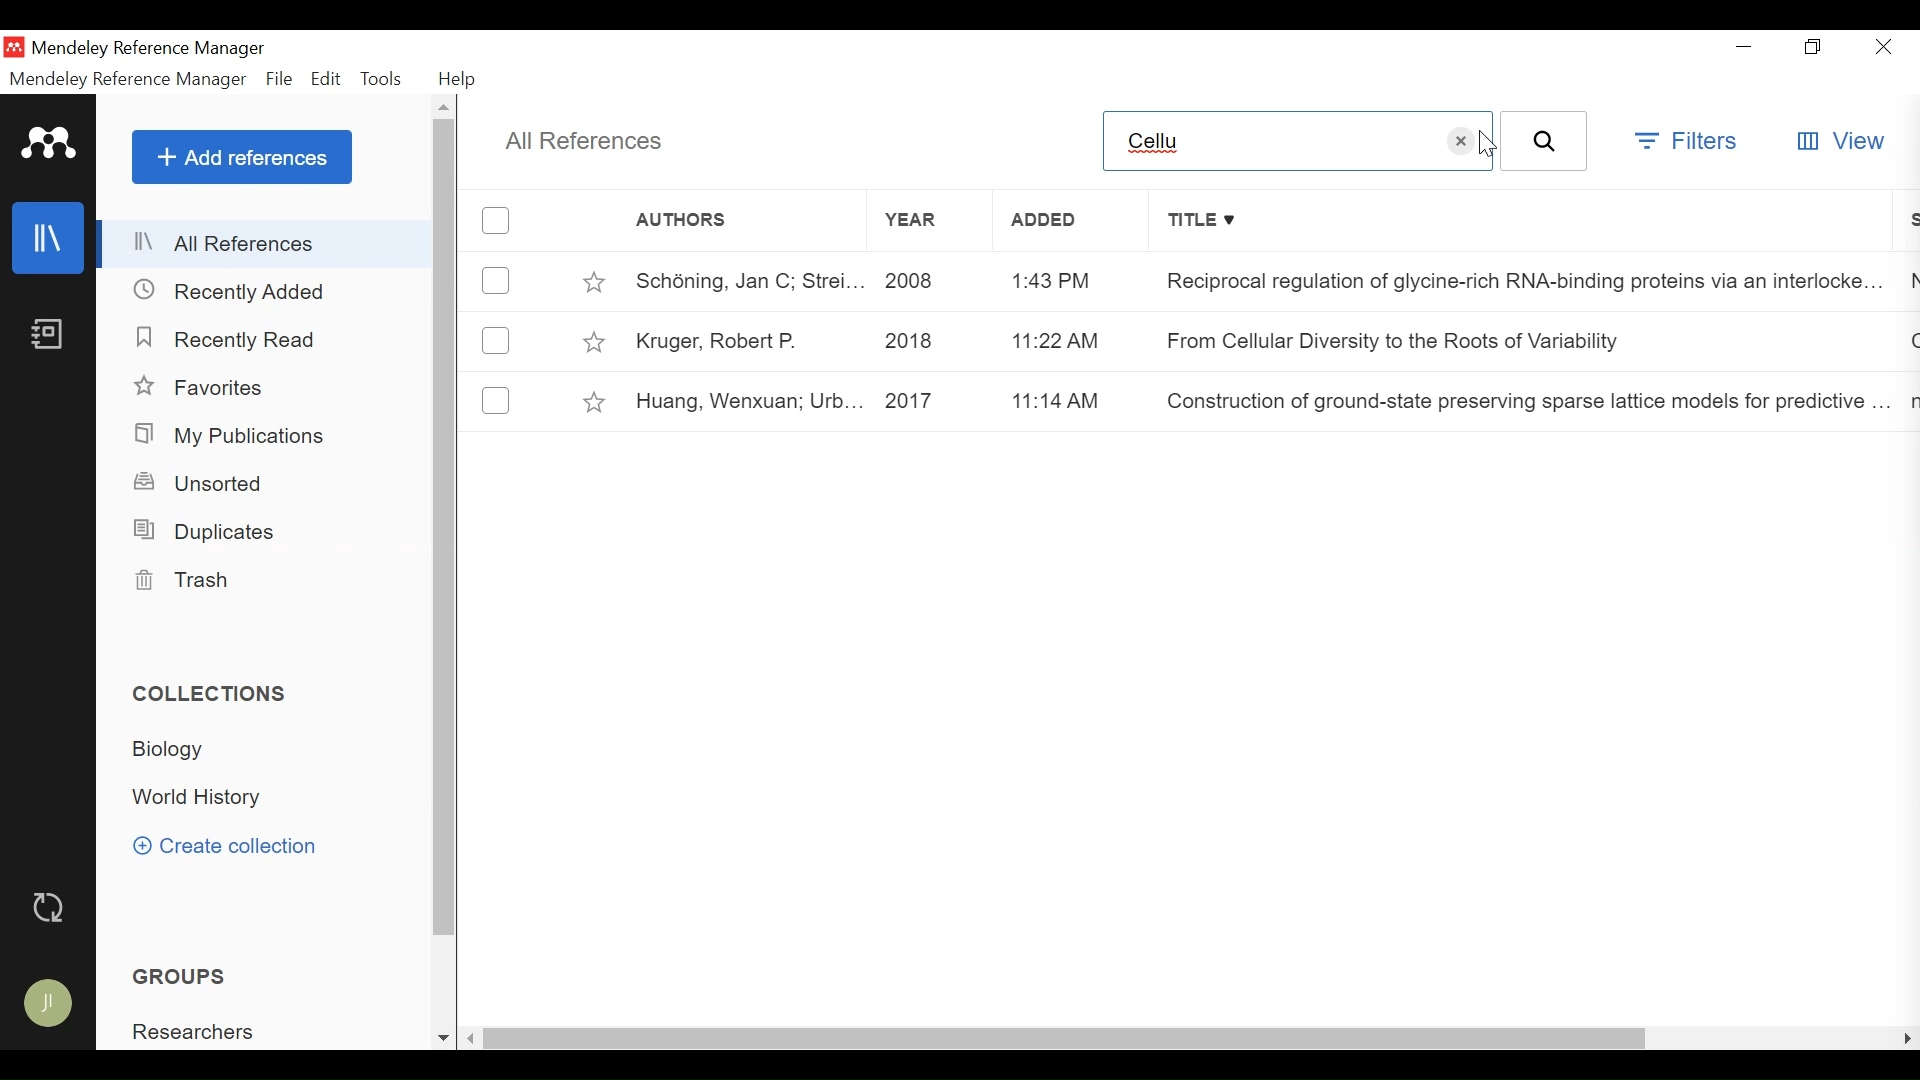 Image resolution: width=1920 pixels, height=1080 pixels. Describe the element at coordinates (472, 1040) in the screenshot. I see `Scroll Left` at that location.